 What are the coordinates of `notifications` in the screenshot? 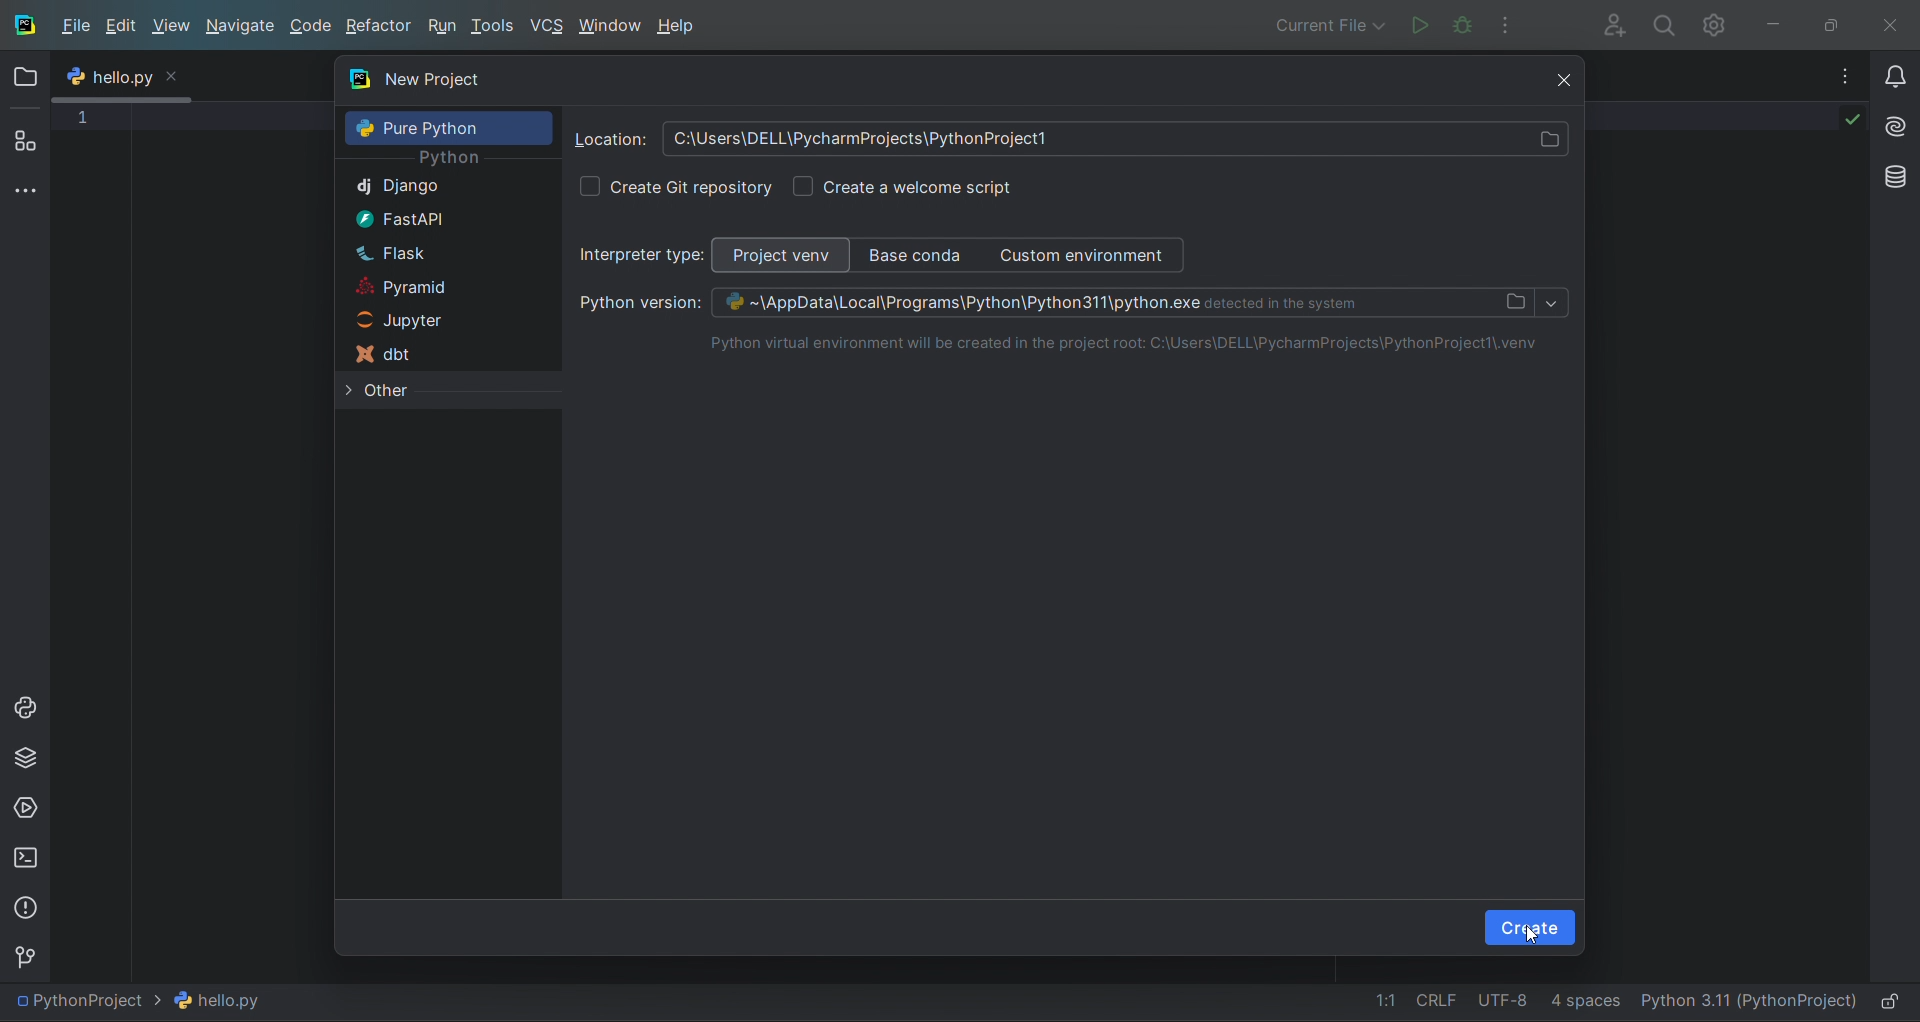 It's located at (1891, 69).